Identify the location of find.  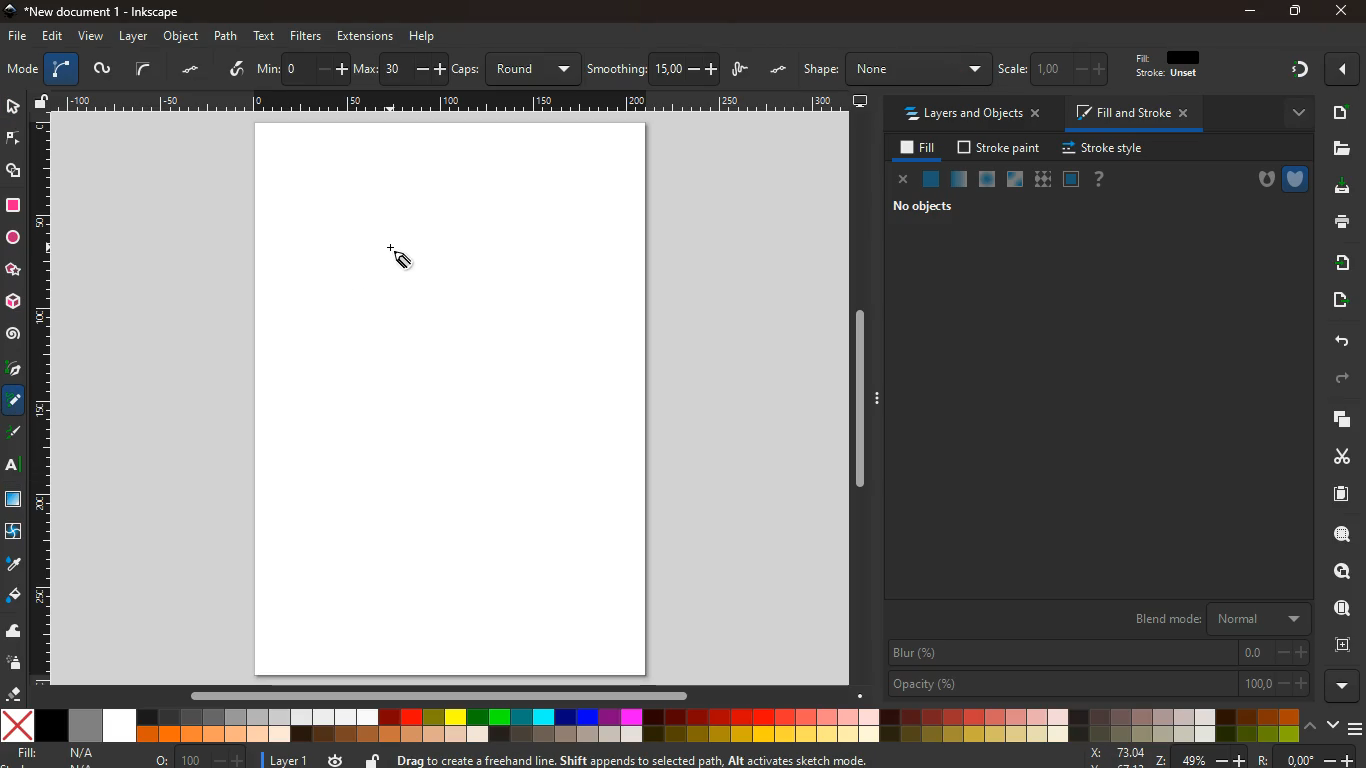
(1342, 534).